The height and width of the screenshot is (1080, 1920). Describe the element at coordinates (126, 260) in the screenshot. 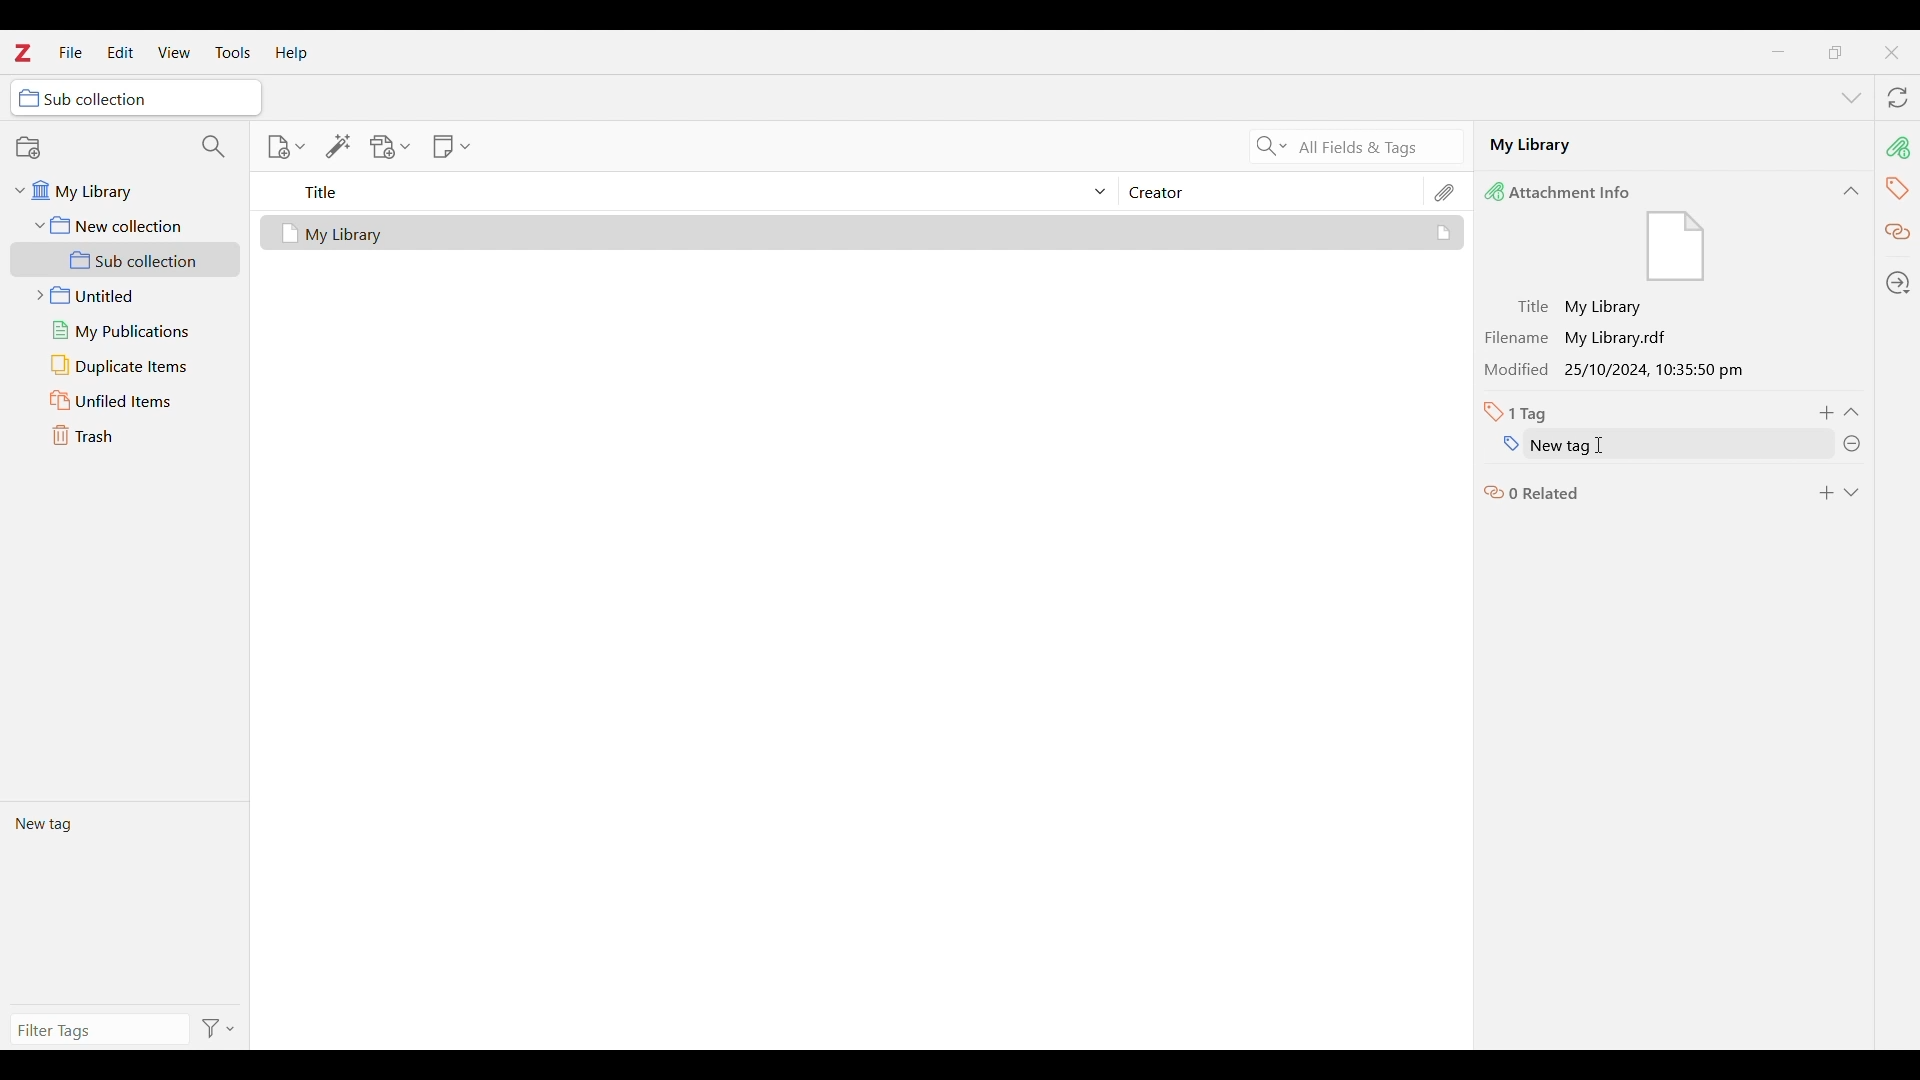

I see `Sub collection folder` at that location.